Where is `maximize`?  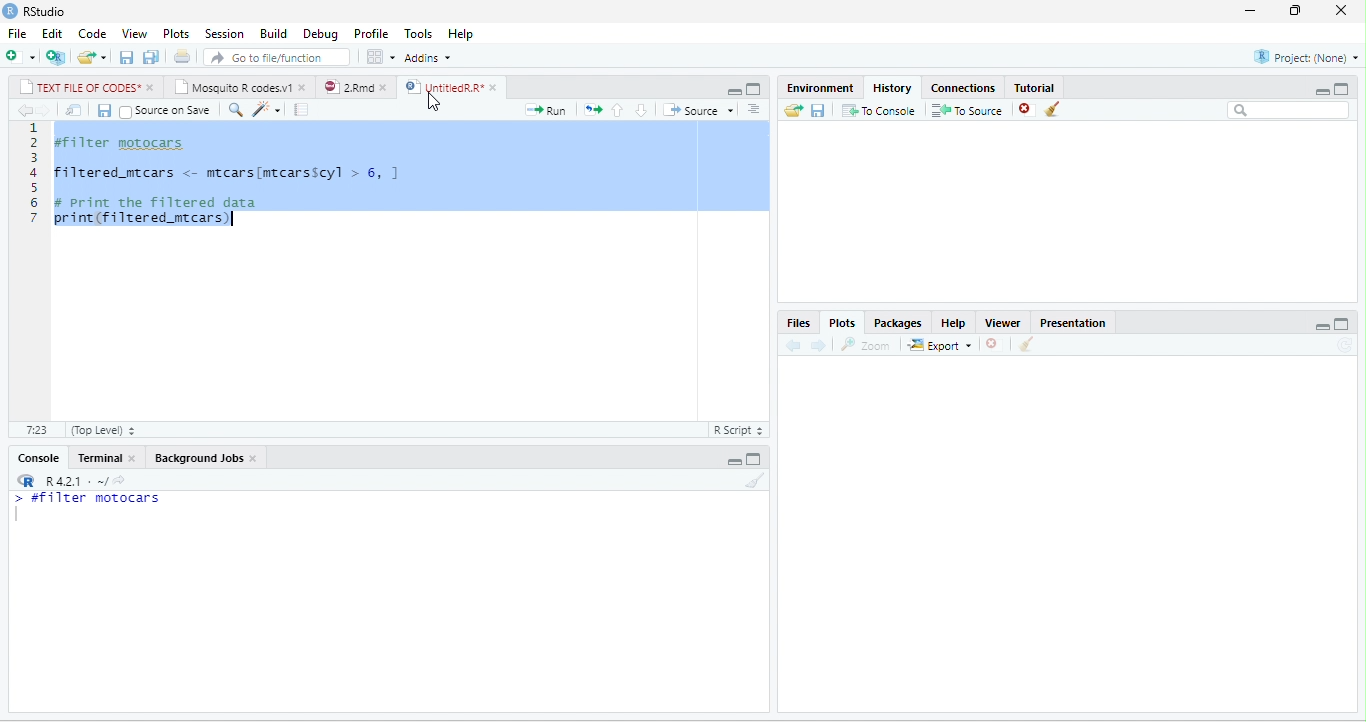 maximize is located at coordinates (1341, 89).